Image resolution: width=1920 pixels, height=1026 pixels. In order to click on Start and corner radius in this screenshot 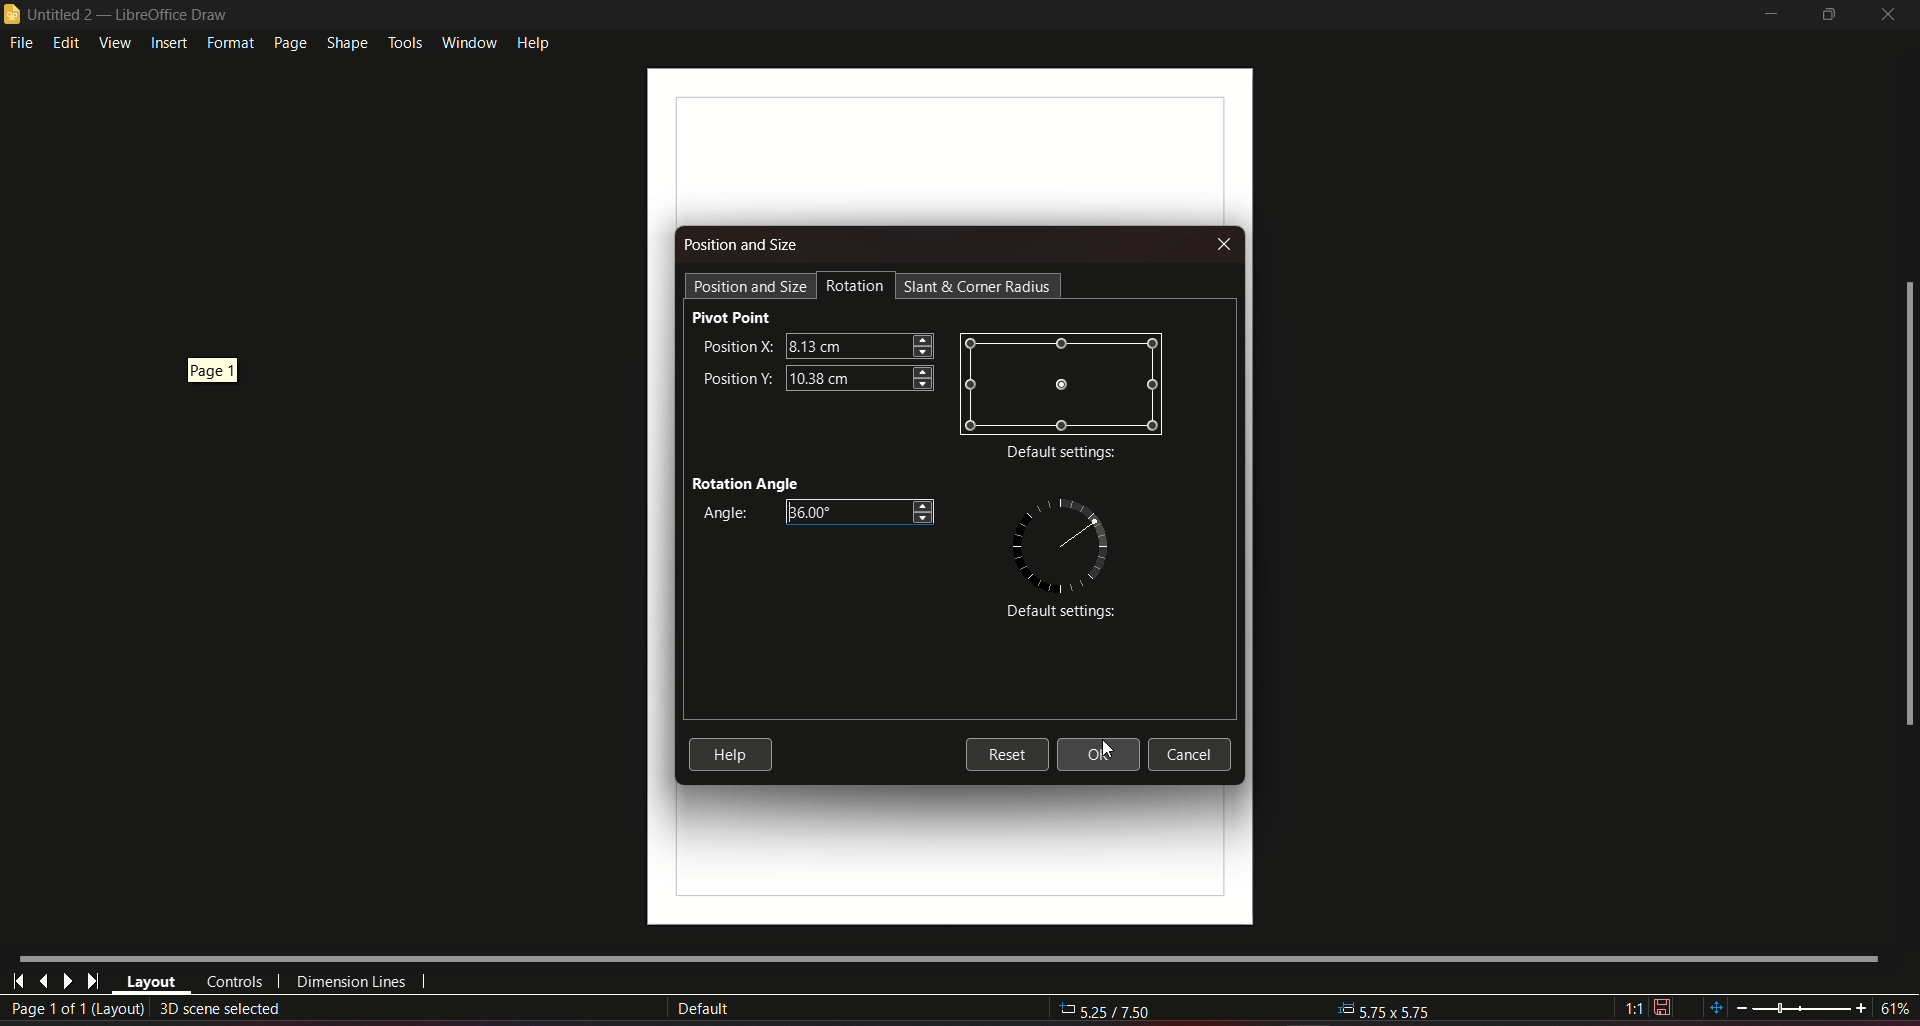, I will do `click(980, 286)`.